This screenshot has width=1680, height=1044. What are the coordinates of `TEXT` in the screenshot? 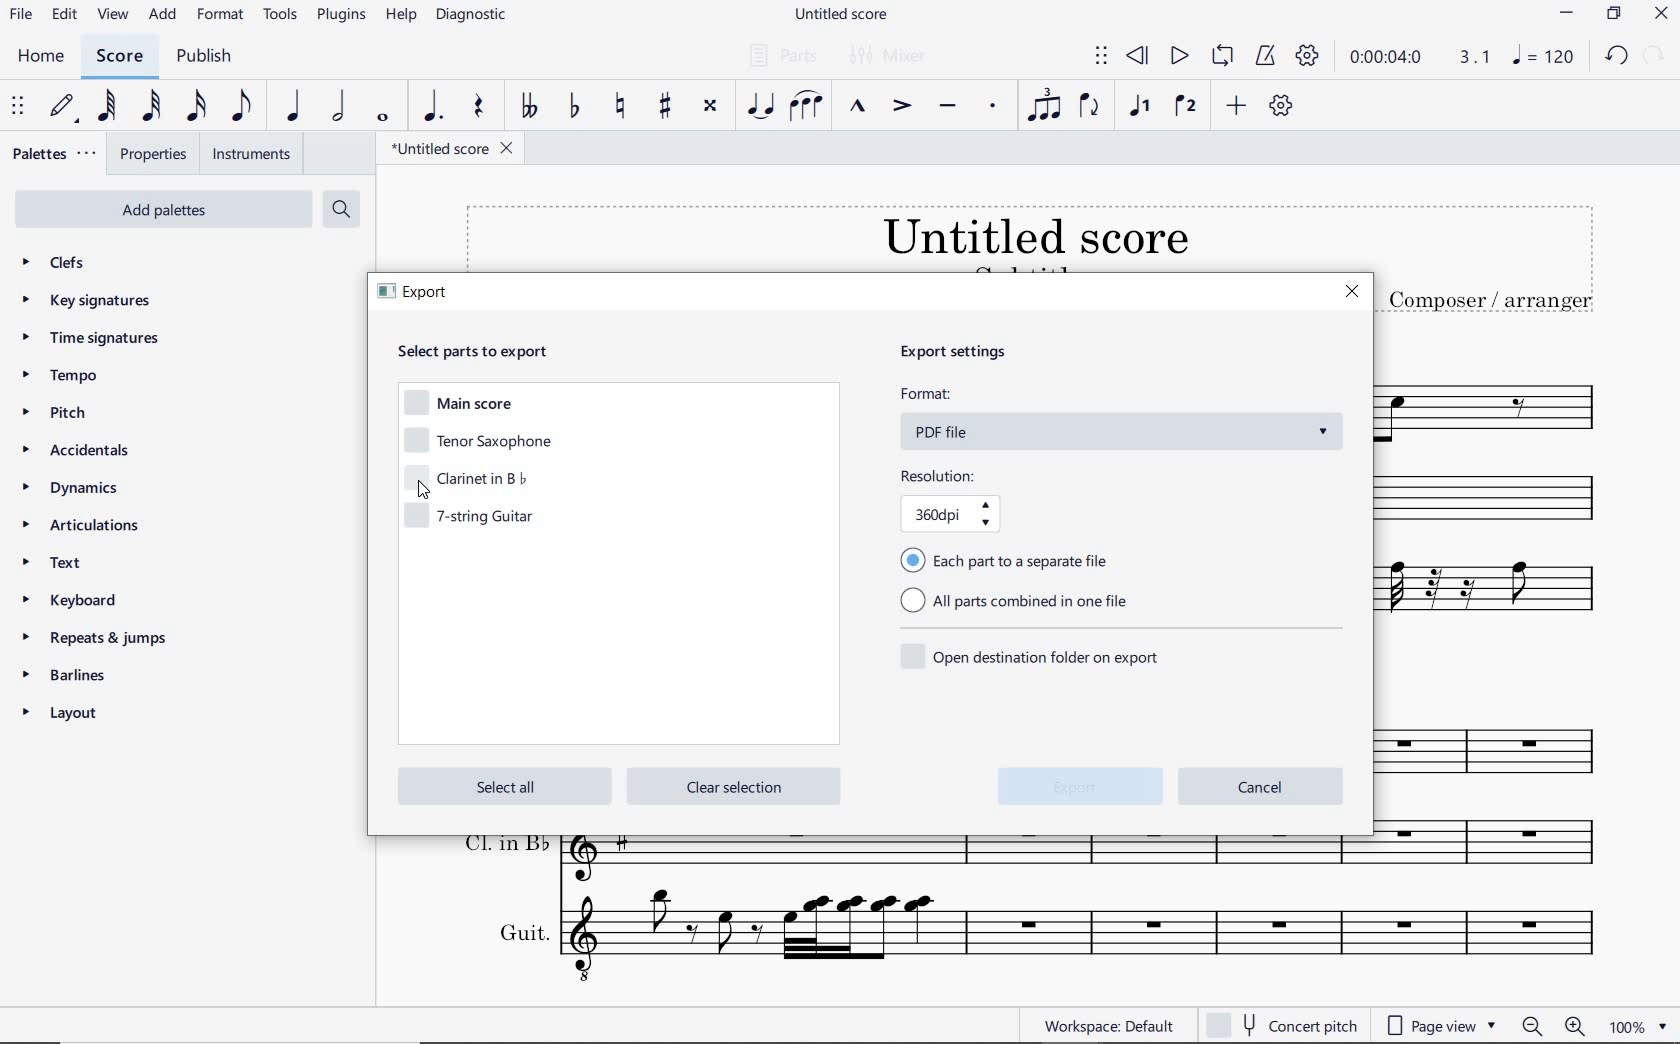 It's located at (64, 565).